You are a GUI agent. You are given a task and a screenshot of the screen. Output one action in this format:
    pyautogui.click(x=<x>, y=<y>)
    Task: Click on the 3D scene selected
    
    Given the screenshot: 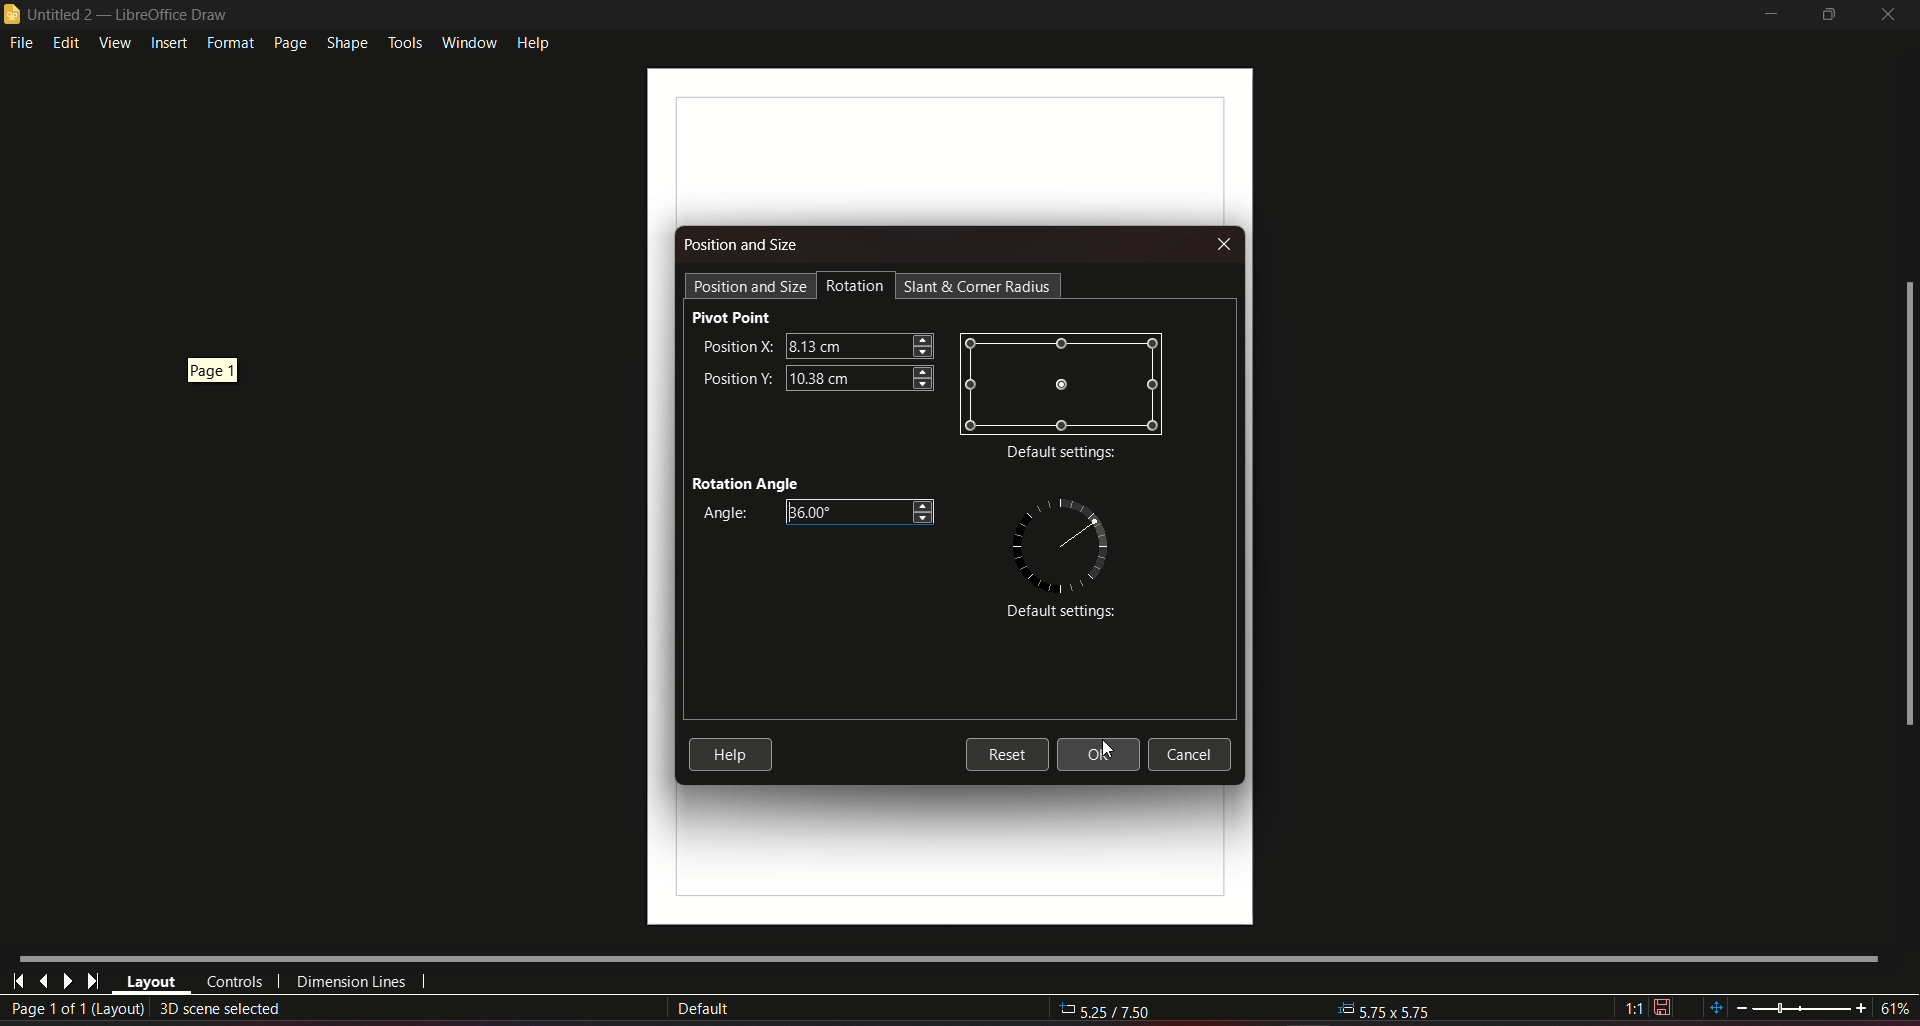 What is the action you would take?
    pyautogui.click(x=222, y=1008)
    